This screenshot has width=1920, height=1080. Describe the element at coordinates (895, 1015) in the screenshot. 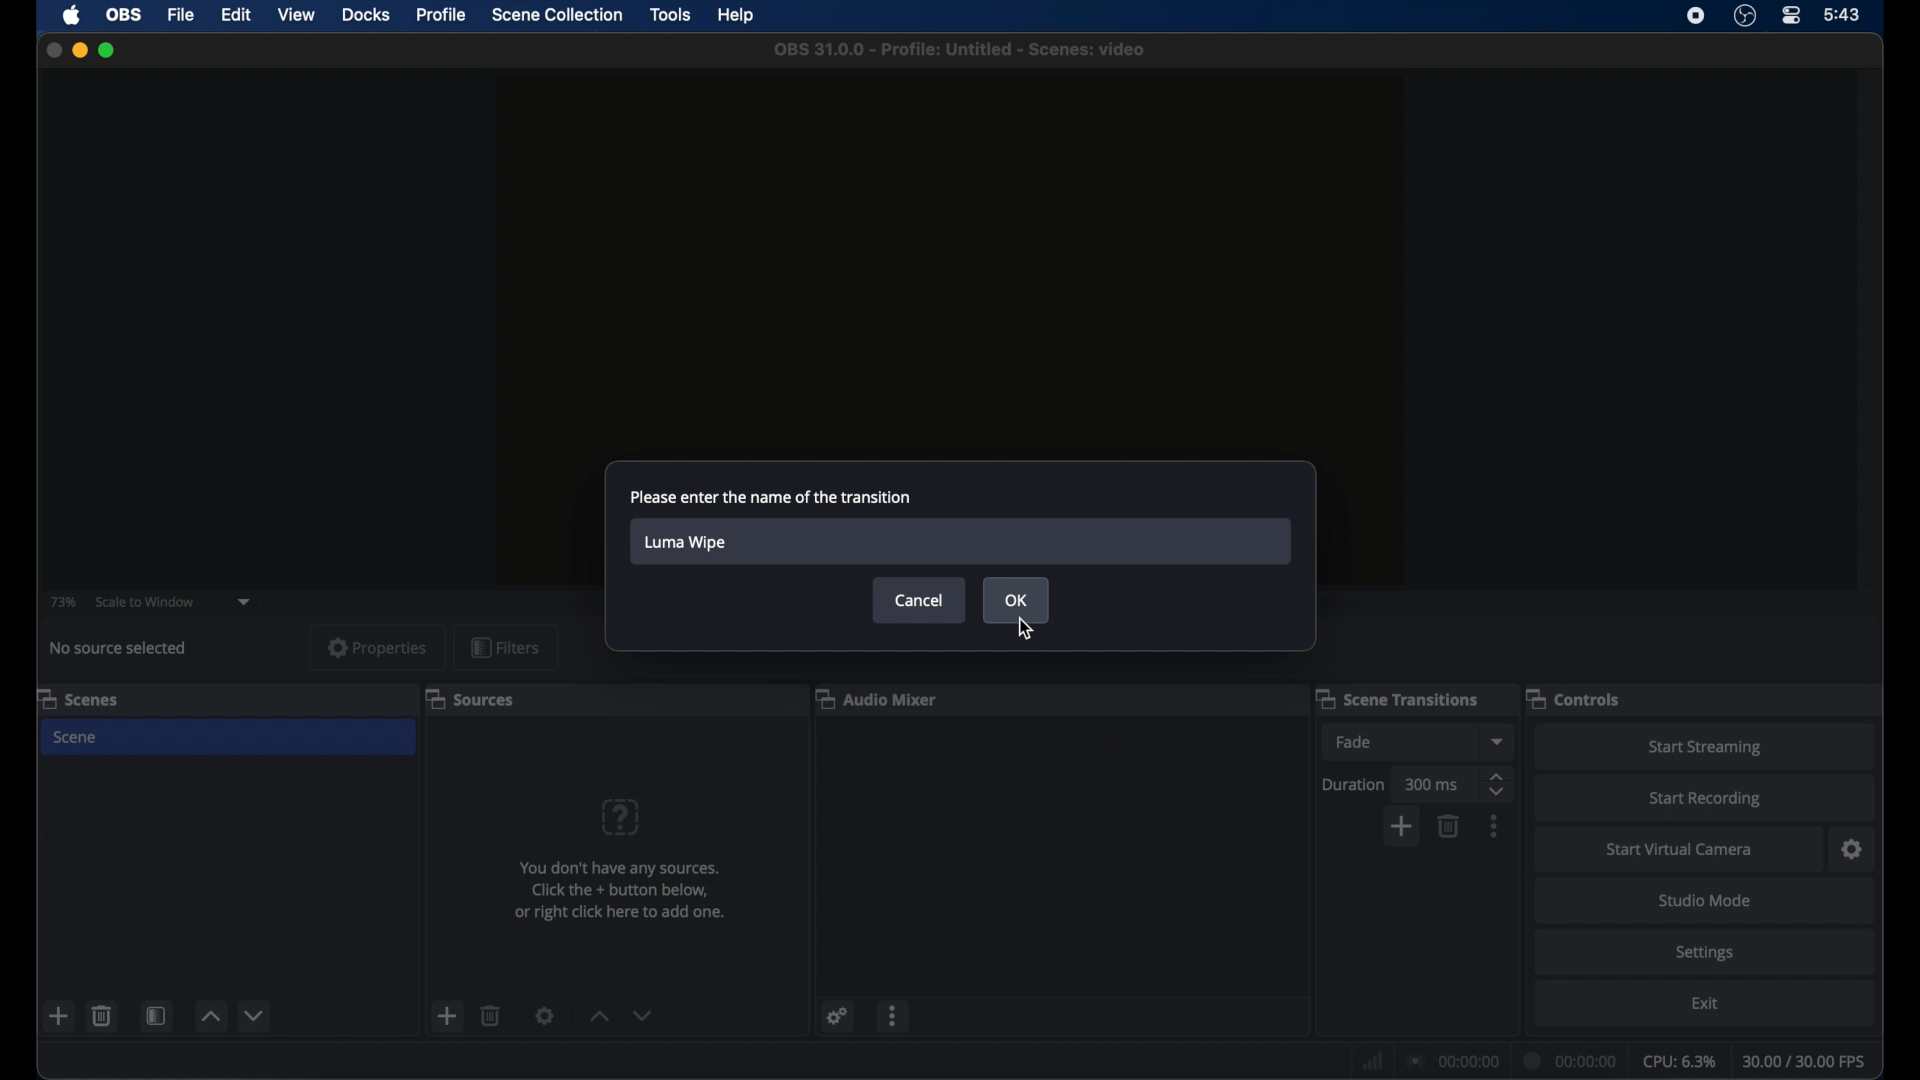

I see `more options` at that location.